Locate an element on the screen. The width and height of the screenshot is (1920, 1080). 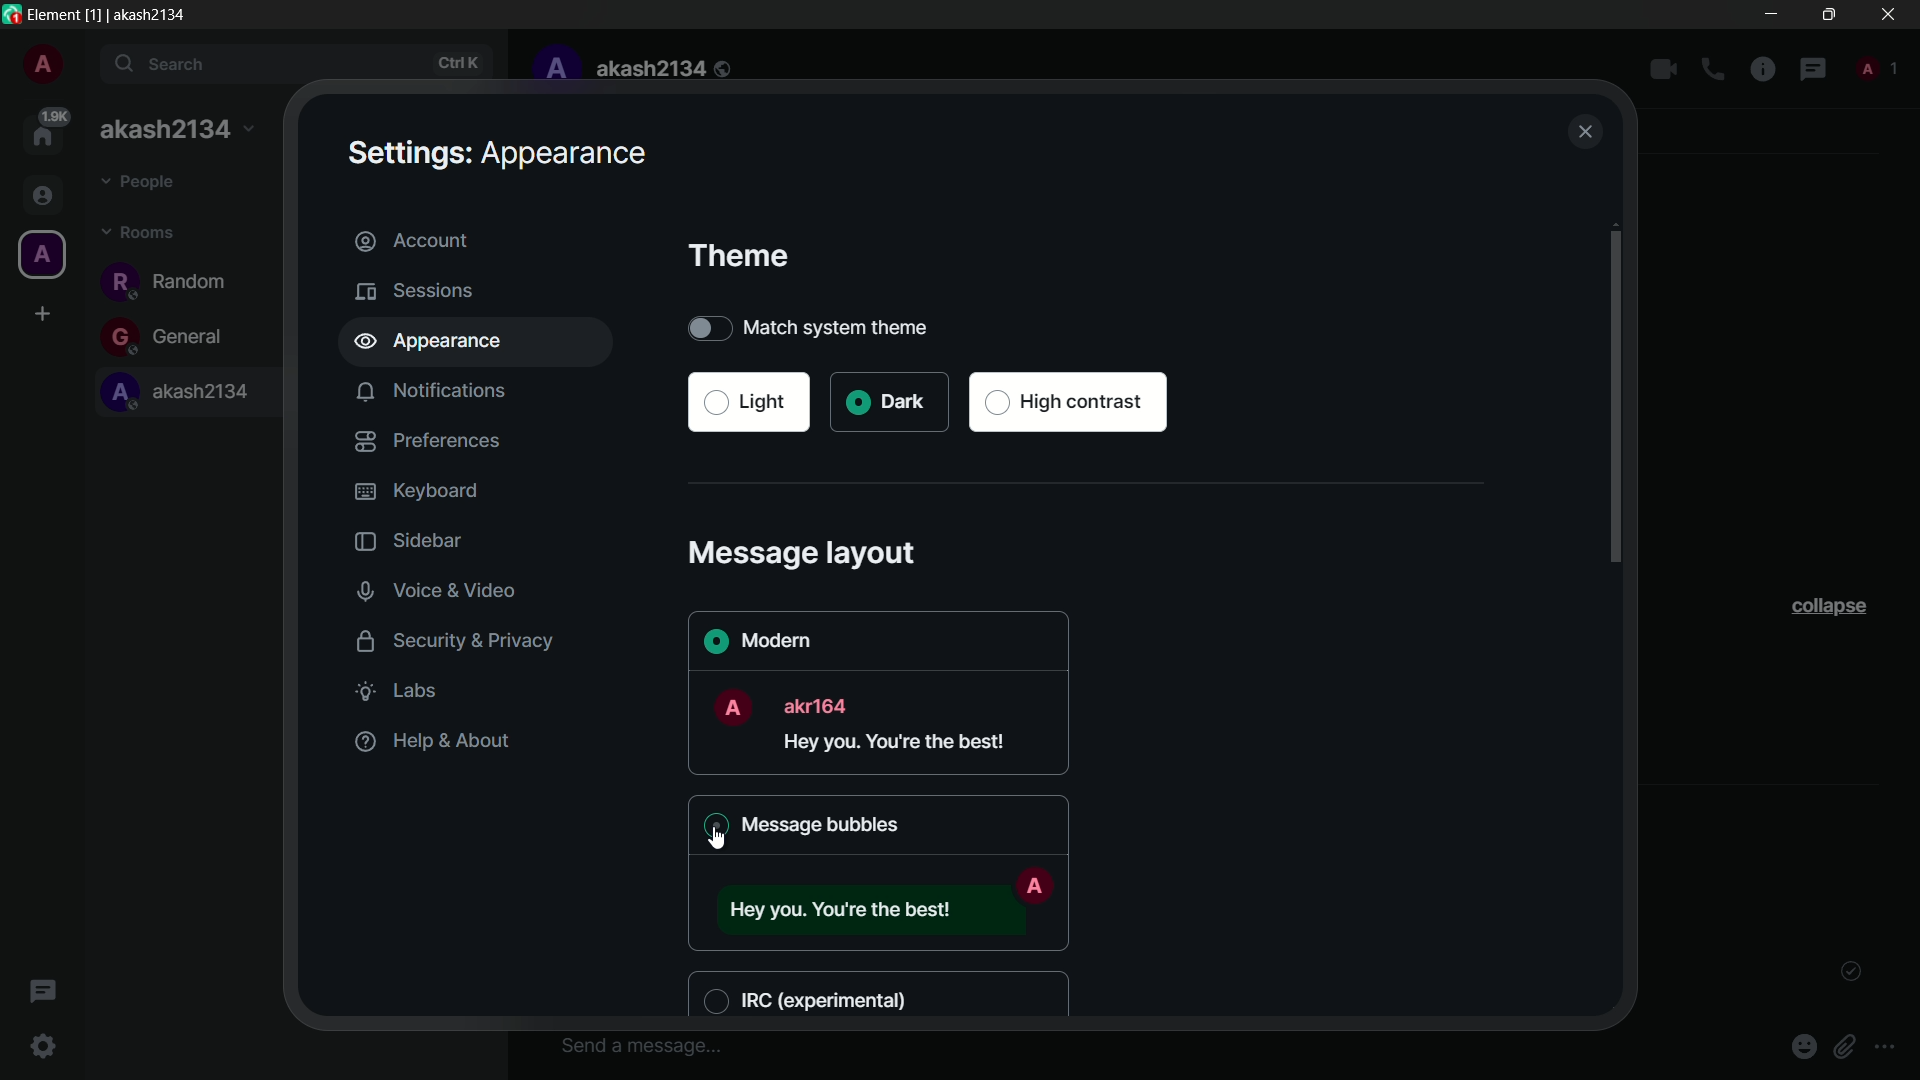
akash2134 is located at coordinates (181, 394).